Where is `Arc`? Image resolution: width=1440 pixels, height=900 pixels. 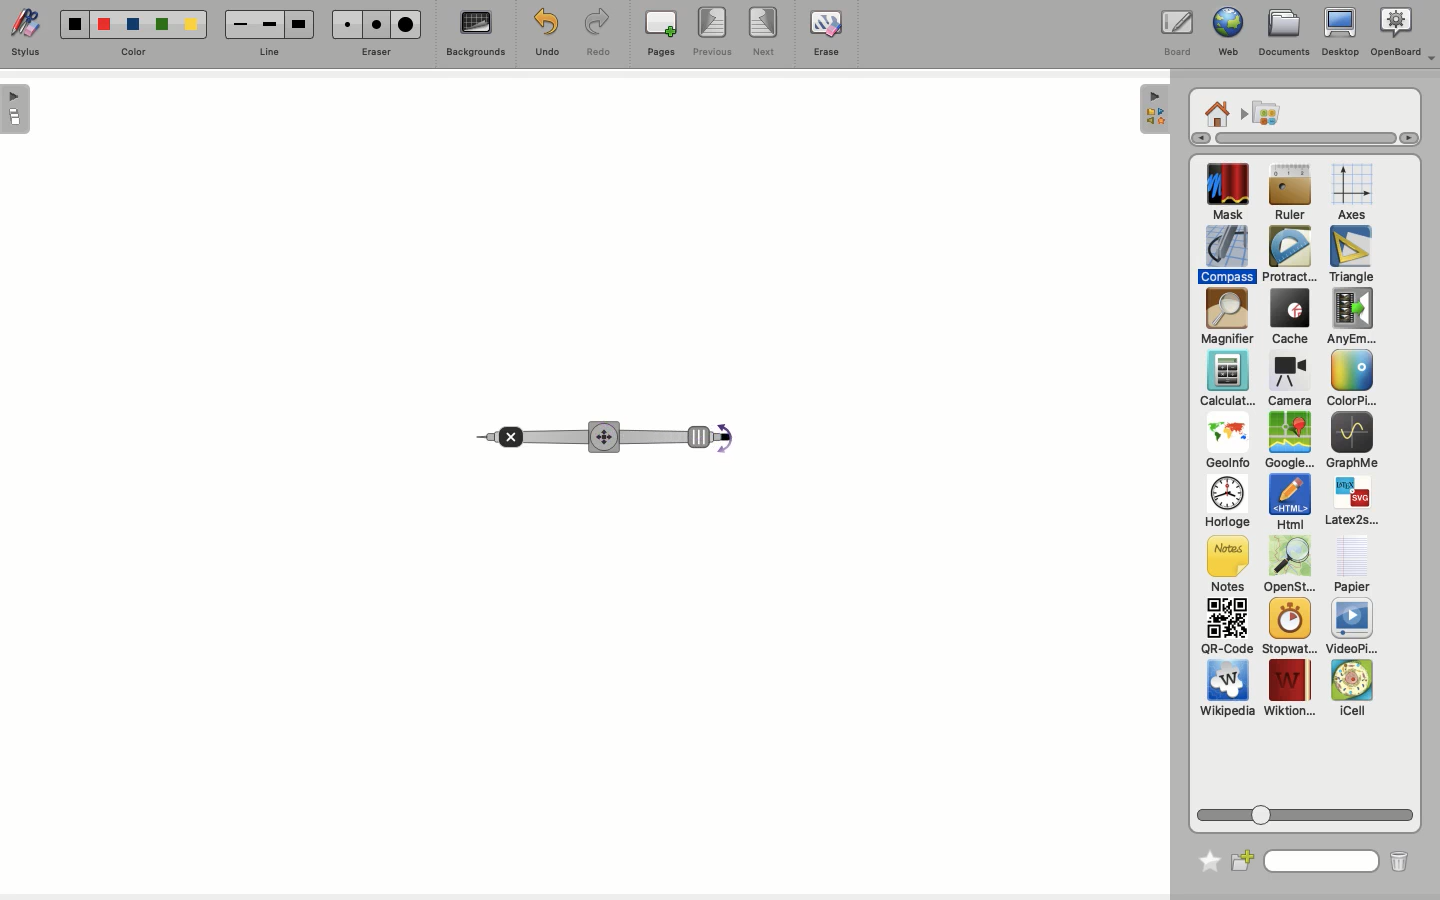 Arc is located at coordinates (718, 444).